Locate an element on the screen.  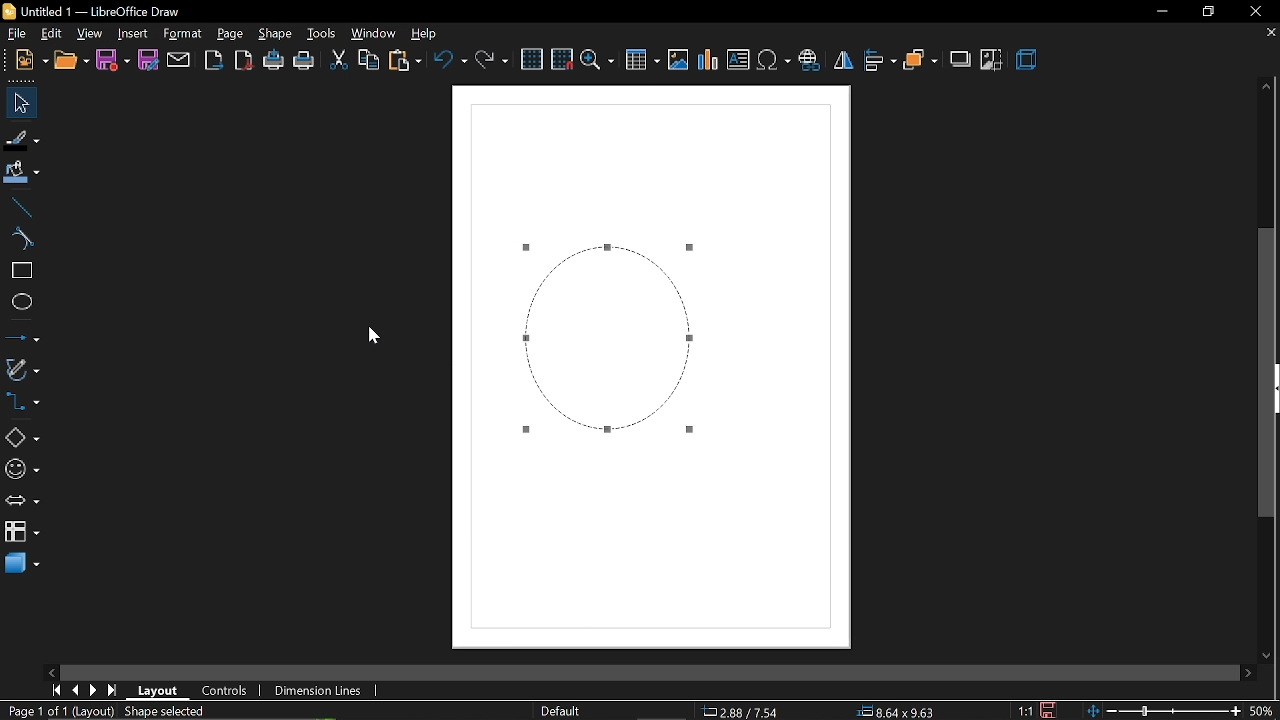
current page (Page 1 of 1 (Layout)) is located at coordinates (58, 712).